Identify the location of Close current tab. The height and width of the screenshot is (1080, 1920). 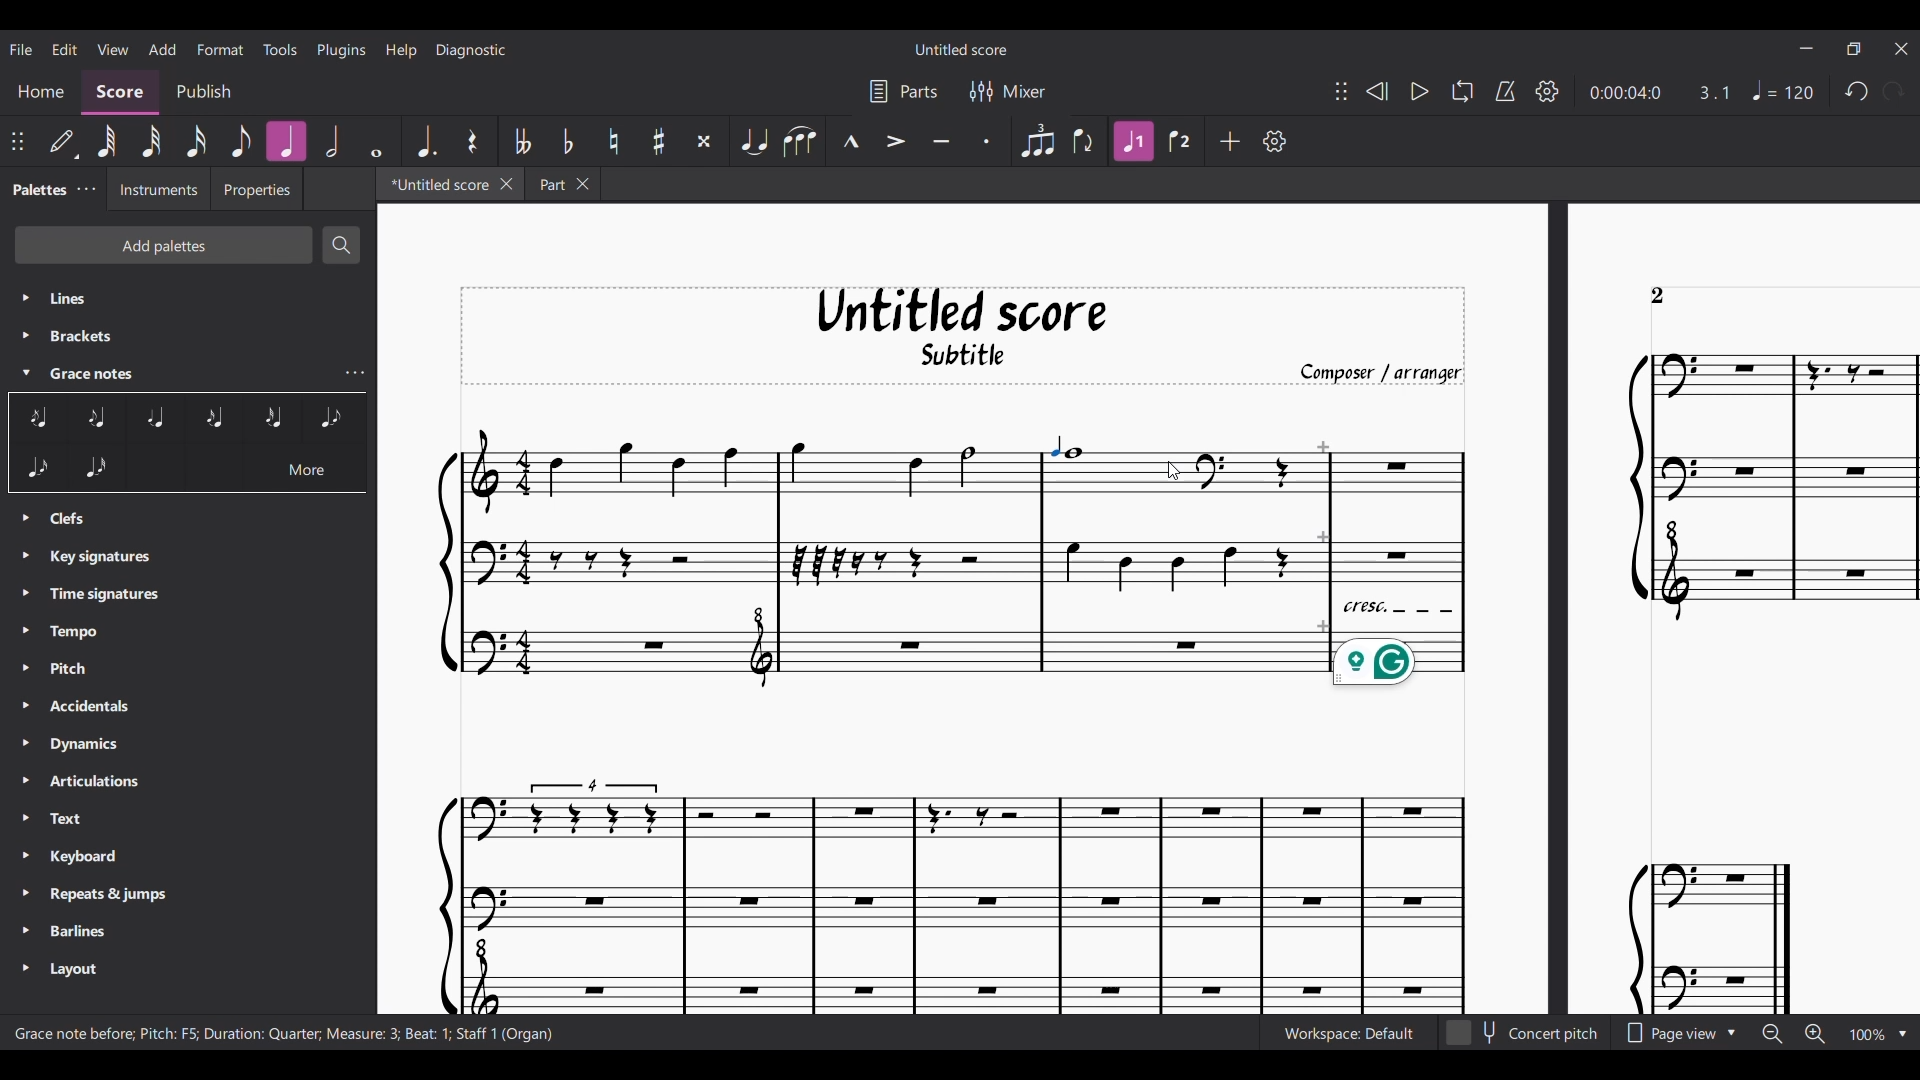
(505, 184).